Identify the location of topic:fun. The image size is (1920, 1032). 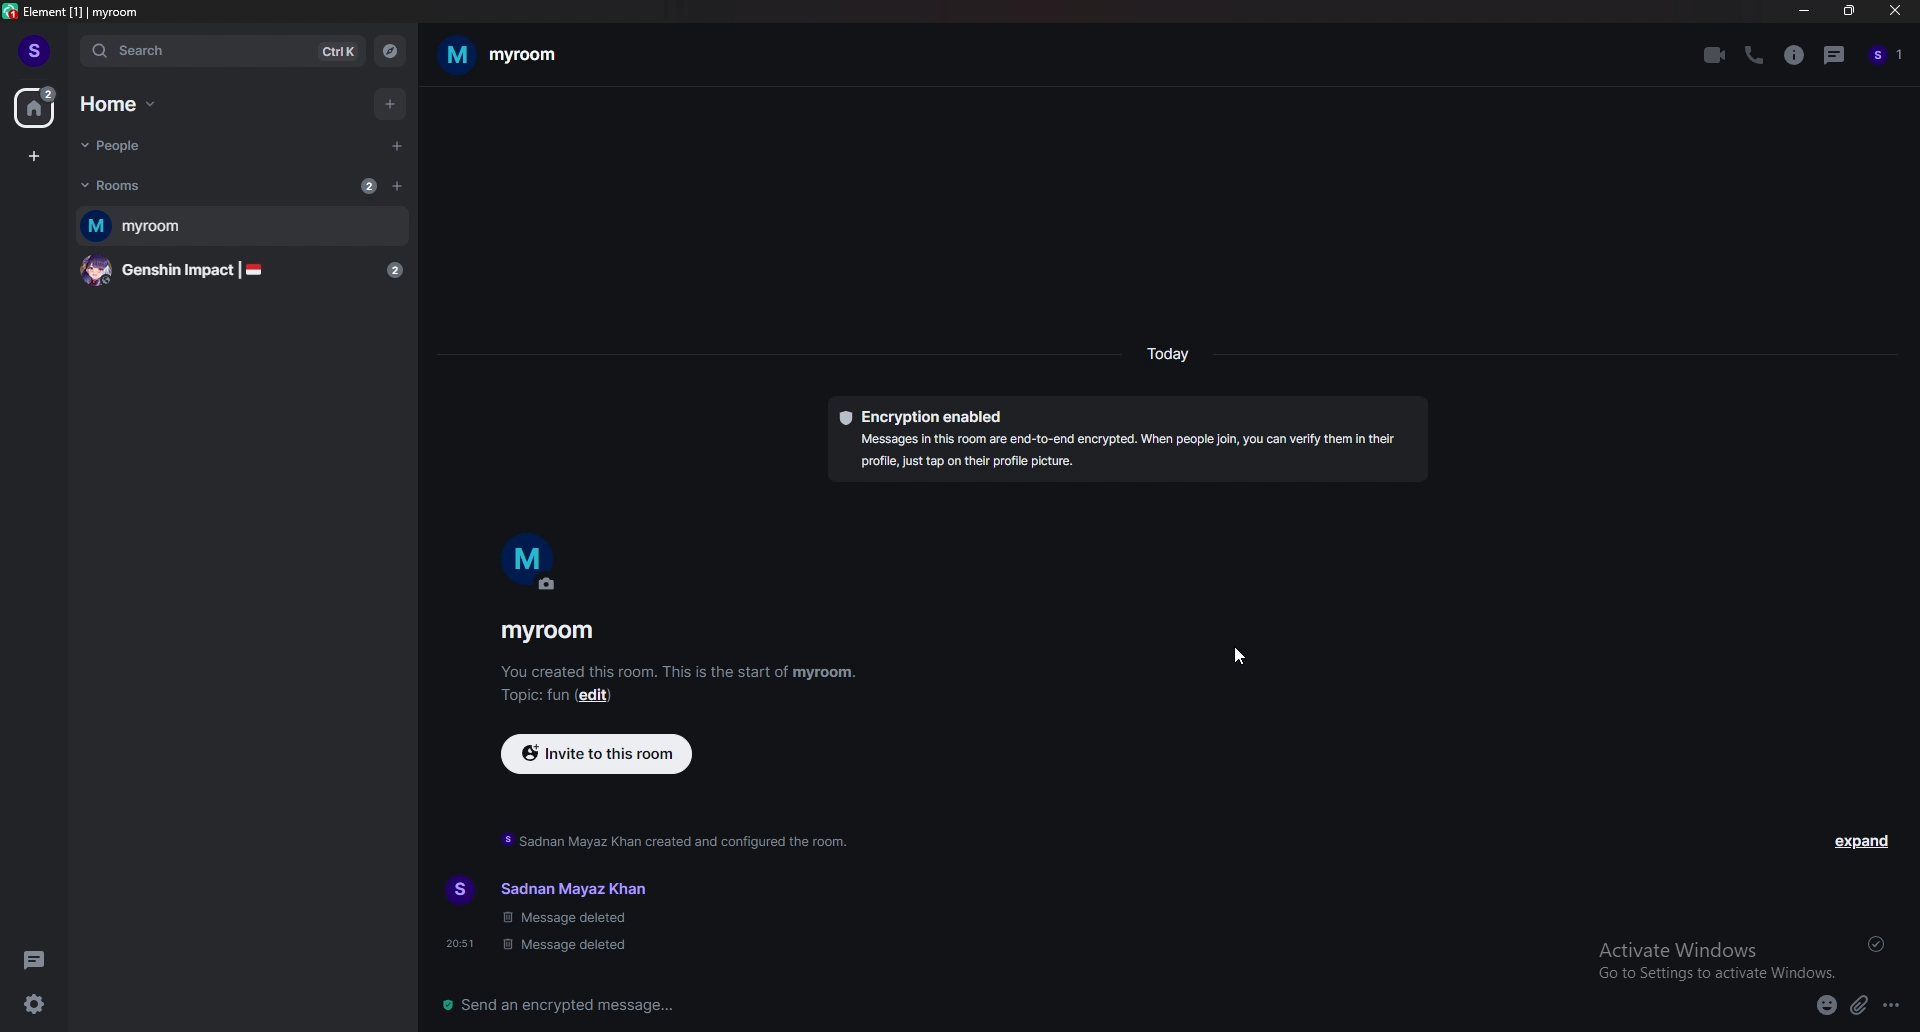
(533, 698).